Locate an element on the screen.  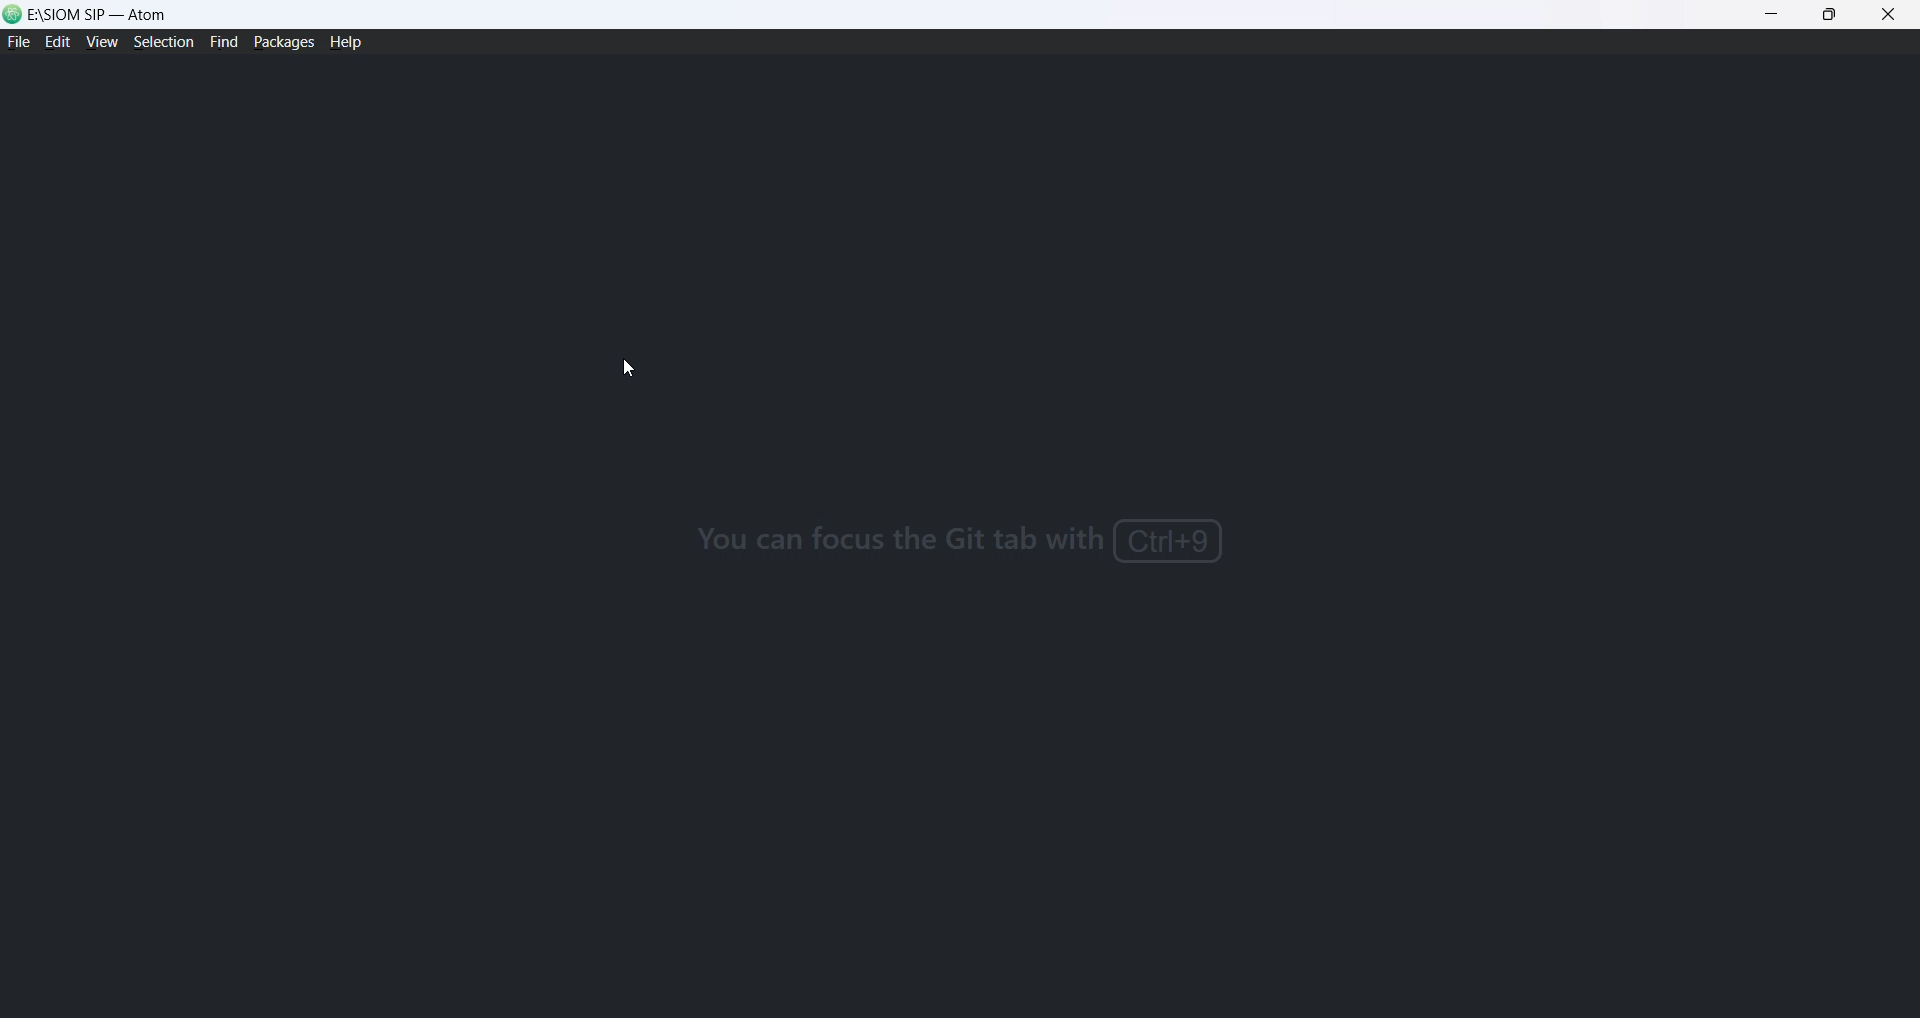
help is located at coordinates (350, 44).